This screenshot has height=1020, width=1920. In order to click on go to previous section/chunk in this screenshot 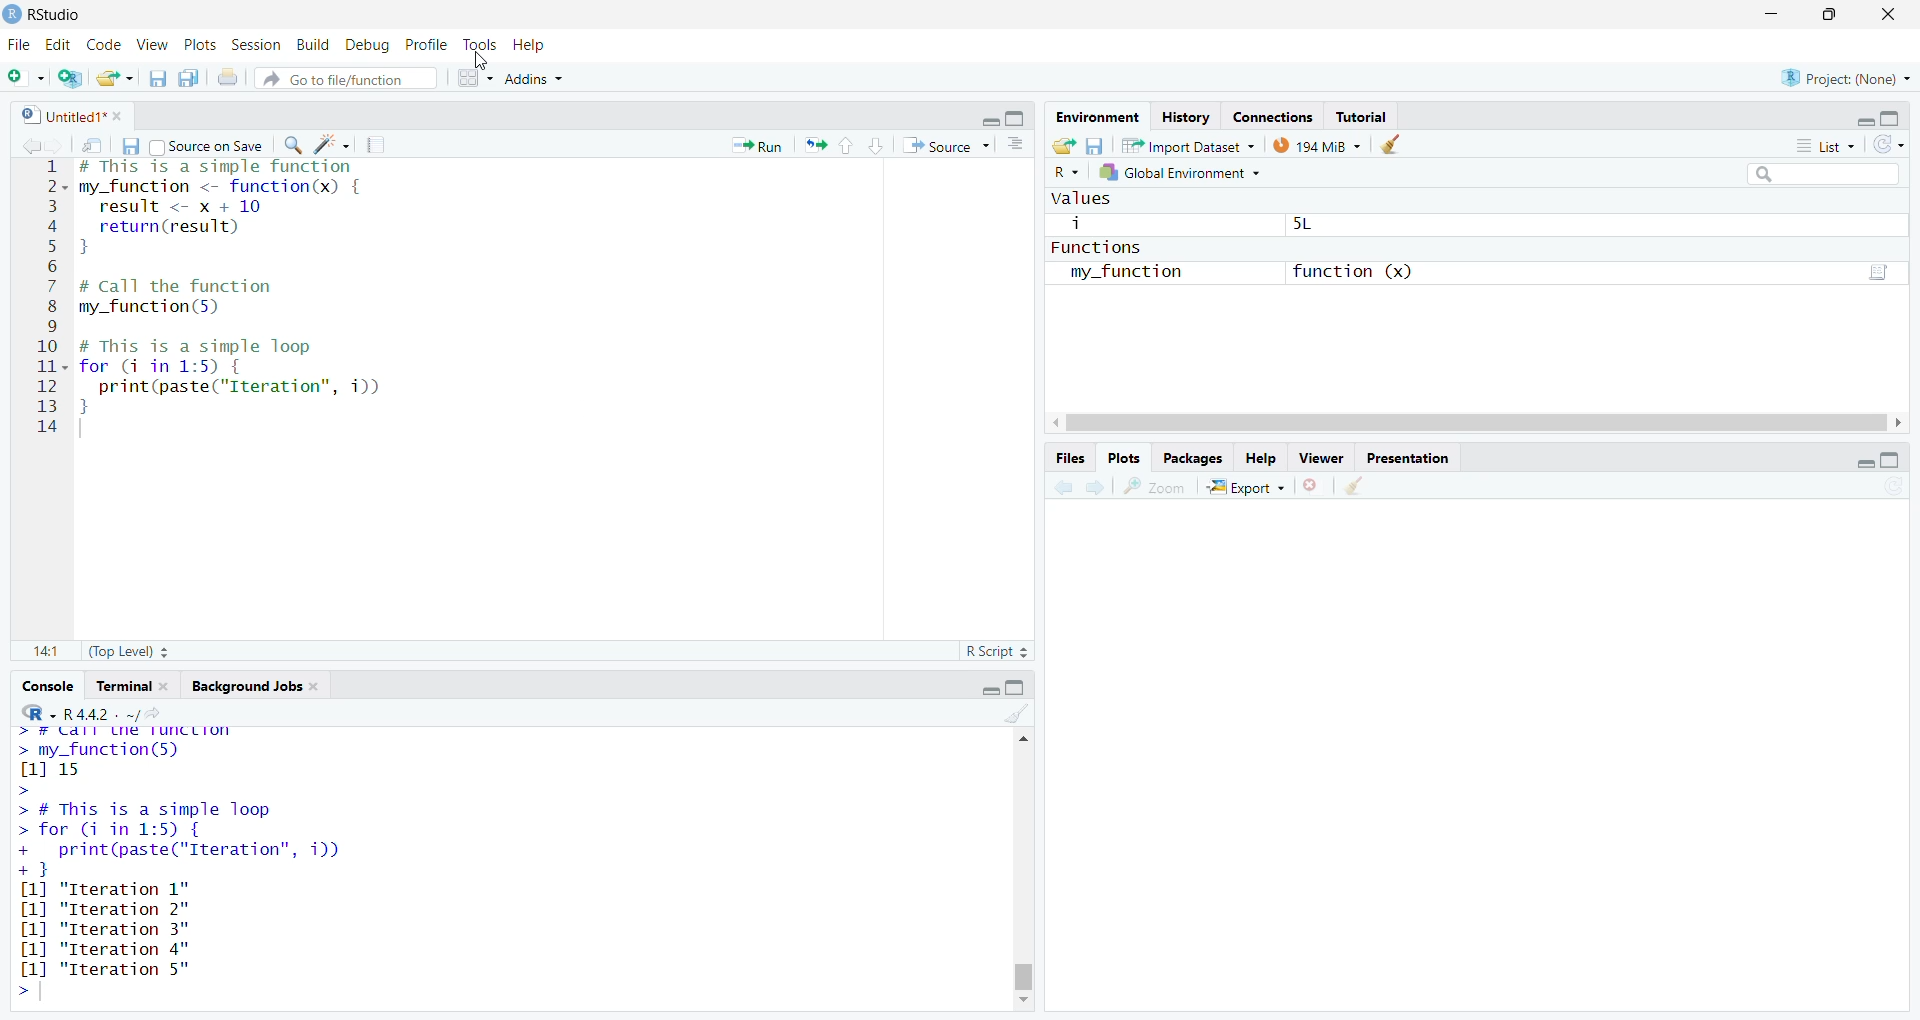, I will do `click(849, 144)`.